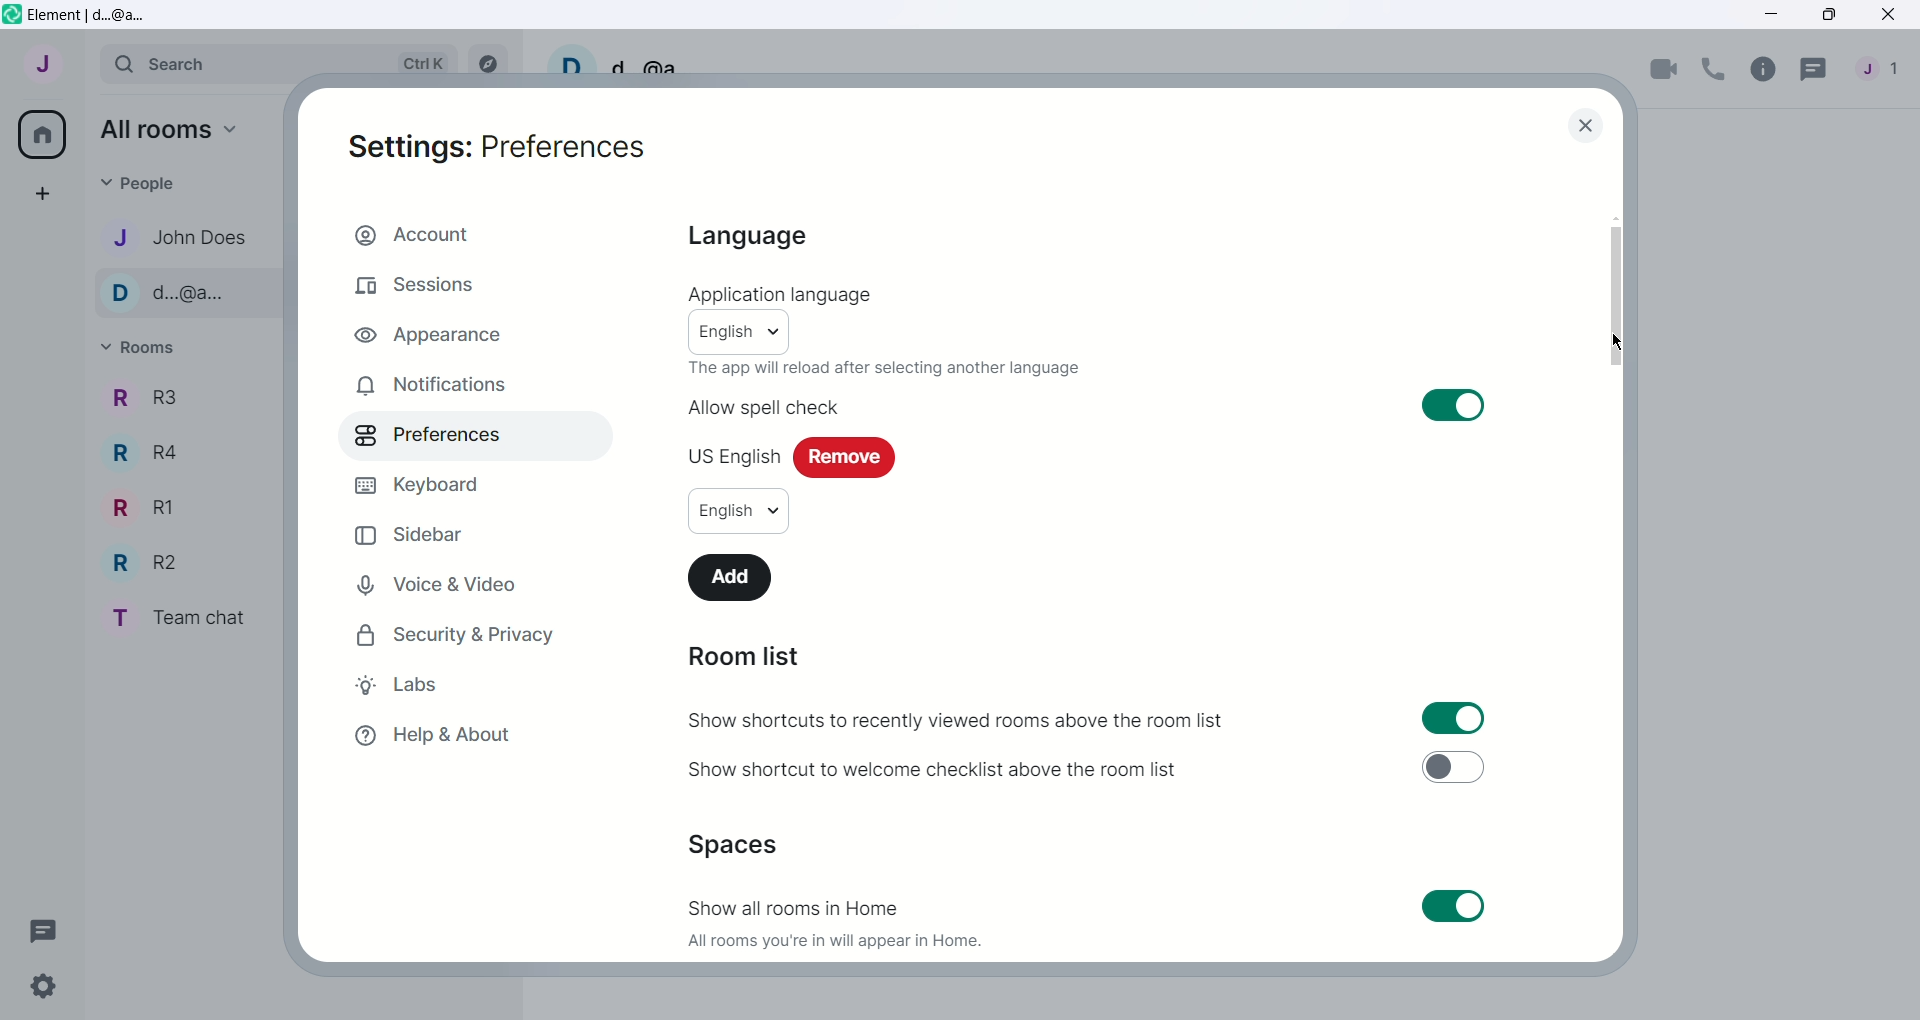 The height and width of the screenshot is (1020, 1920). I want to click on Element | d...@a..., so click(91, 16).